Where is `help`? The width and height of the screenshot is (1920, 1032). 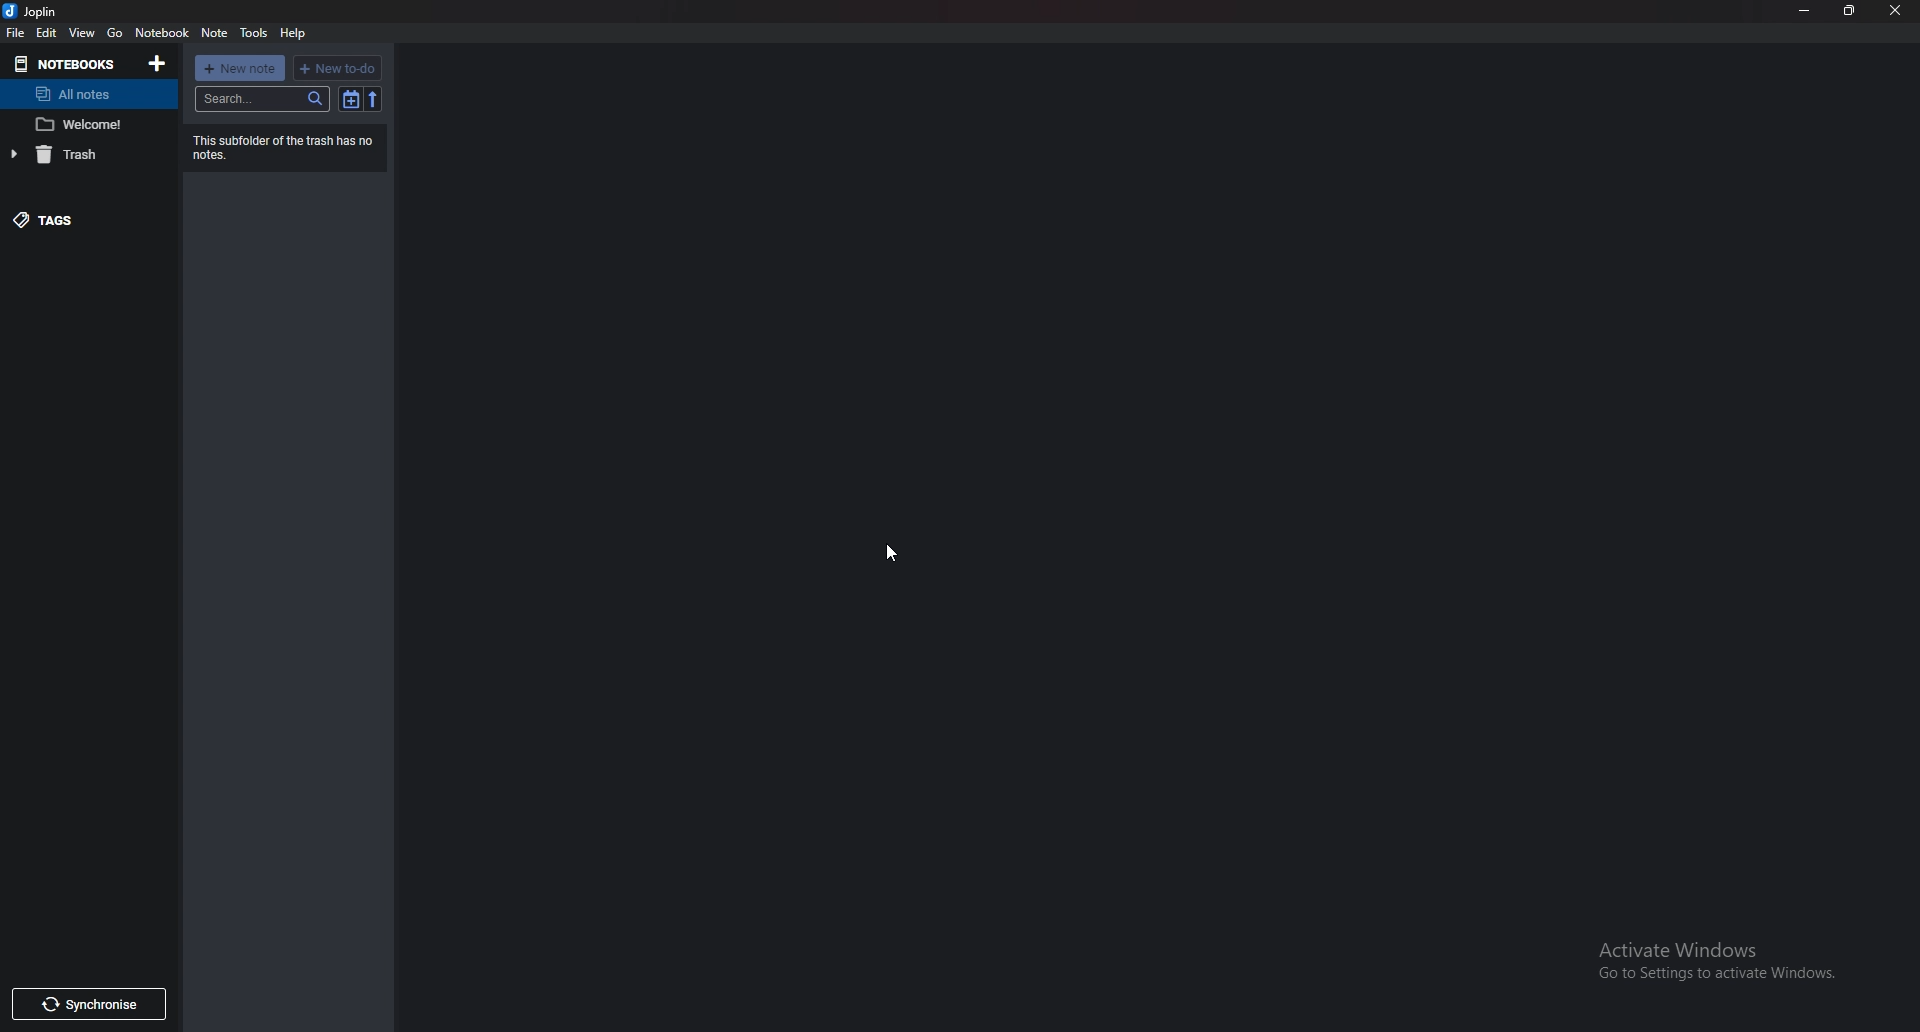
help is located at coordinates (295, 34).